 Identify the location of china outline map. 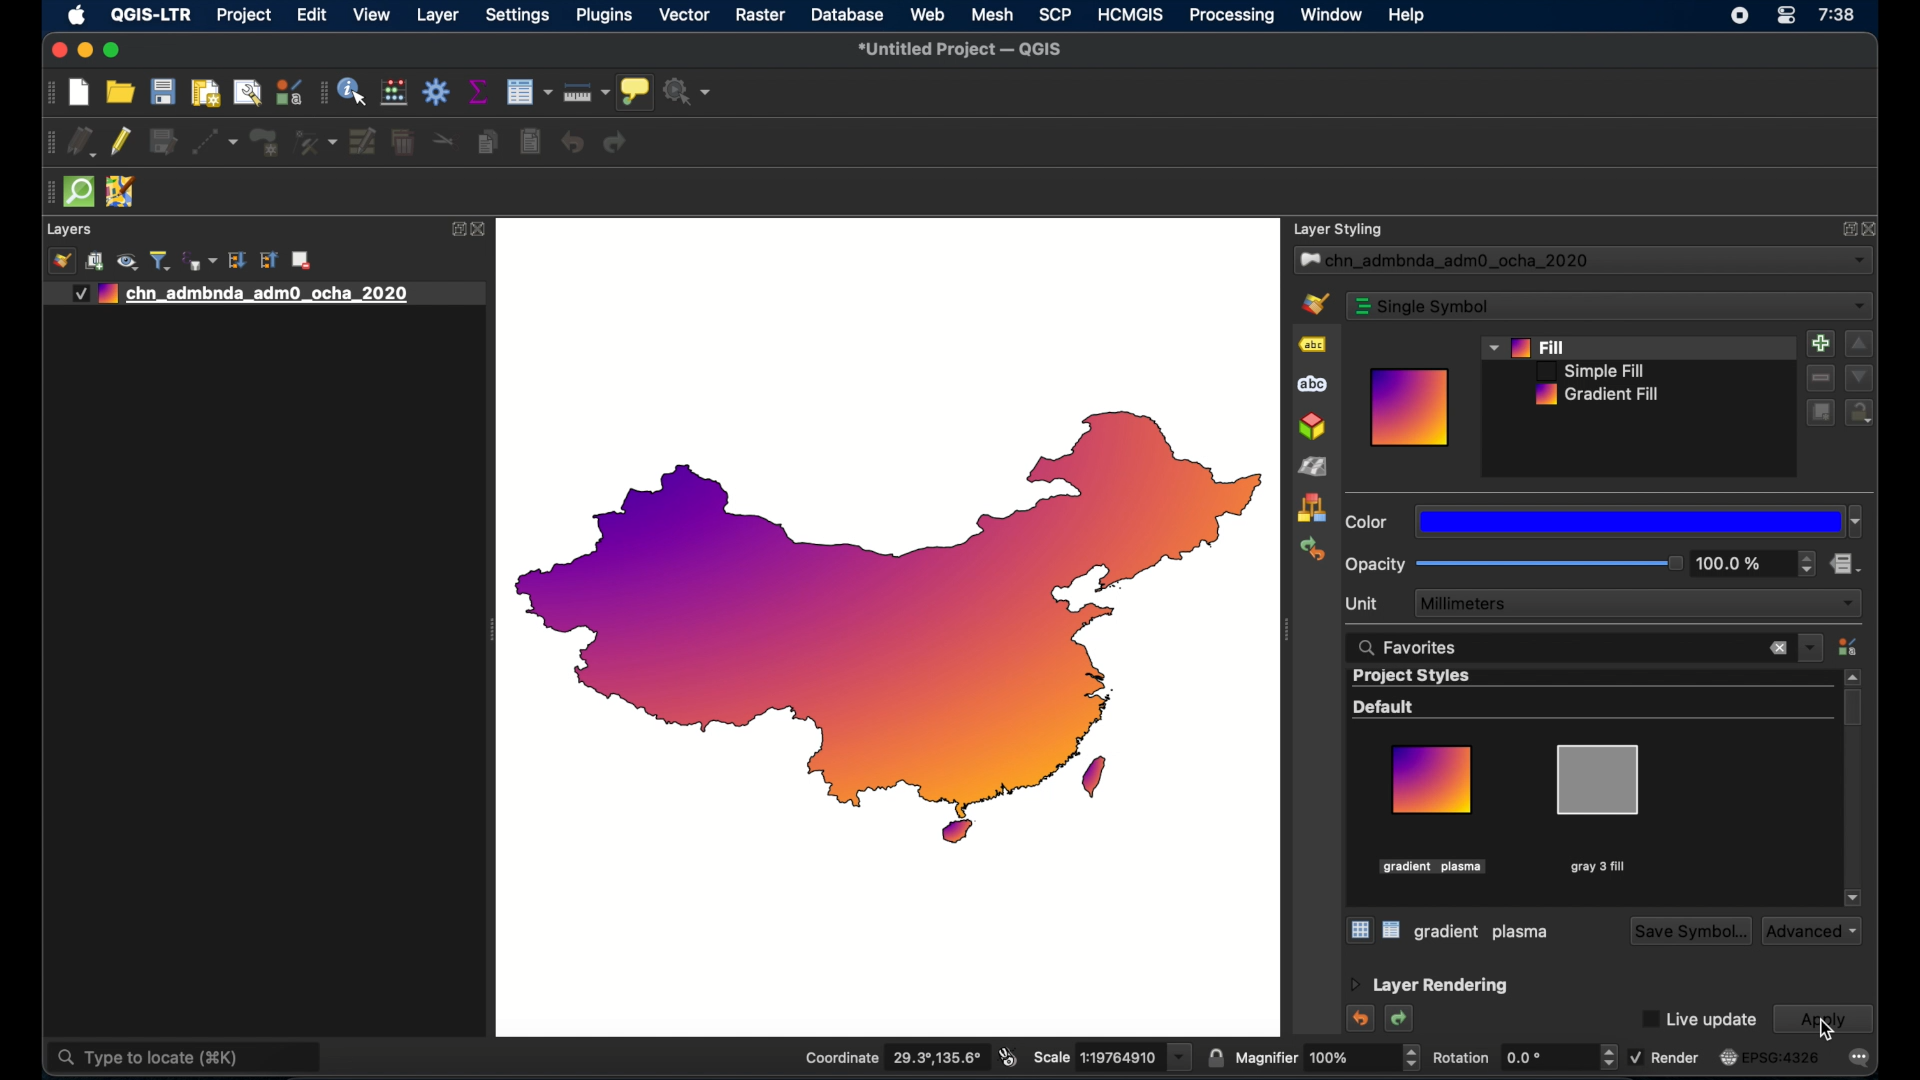
(885, 630).